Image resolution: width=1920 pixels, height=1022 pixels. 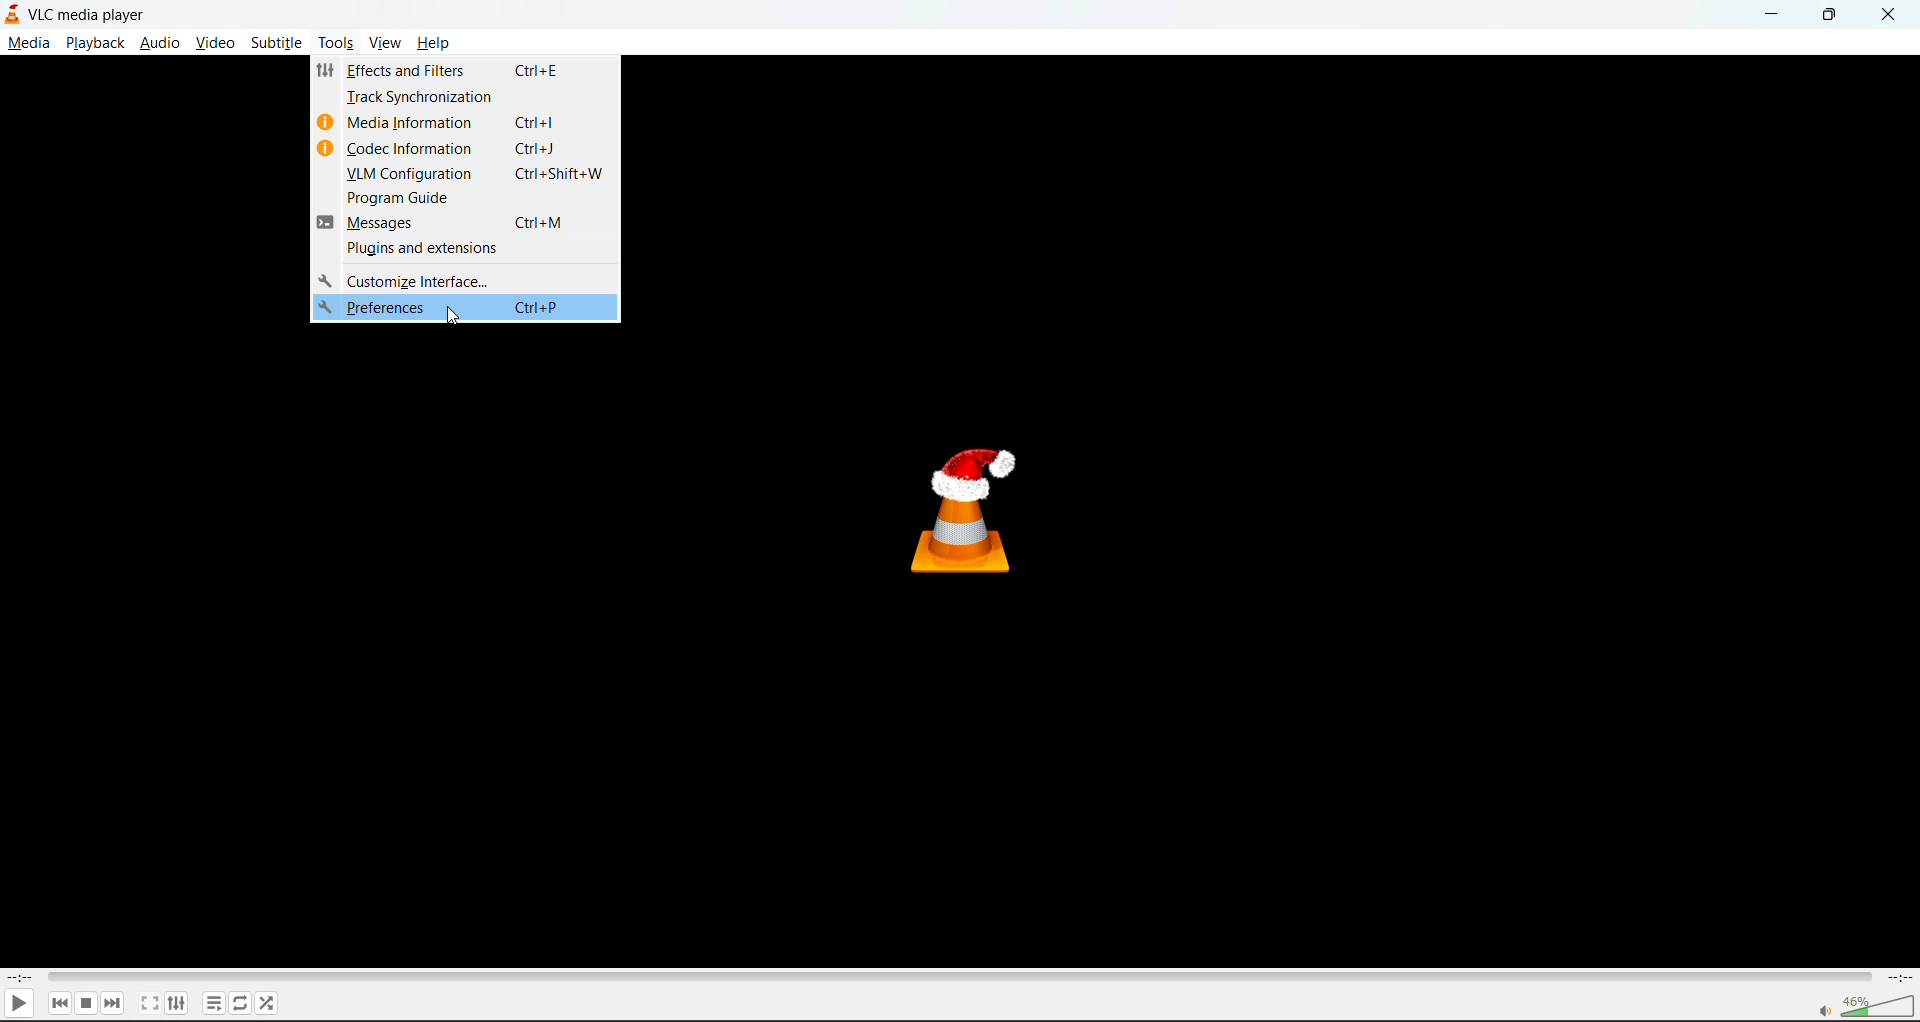 What do you see at coordinates (455, 318) in the screenshot?
I see `cursor` at bounding box center [455, 318].